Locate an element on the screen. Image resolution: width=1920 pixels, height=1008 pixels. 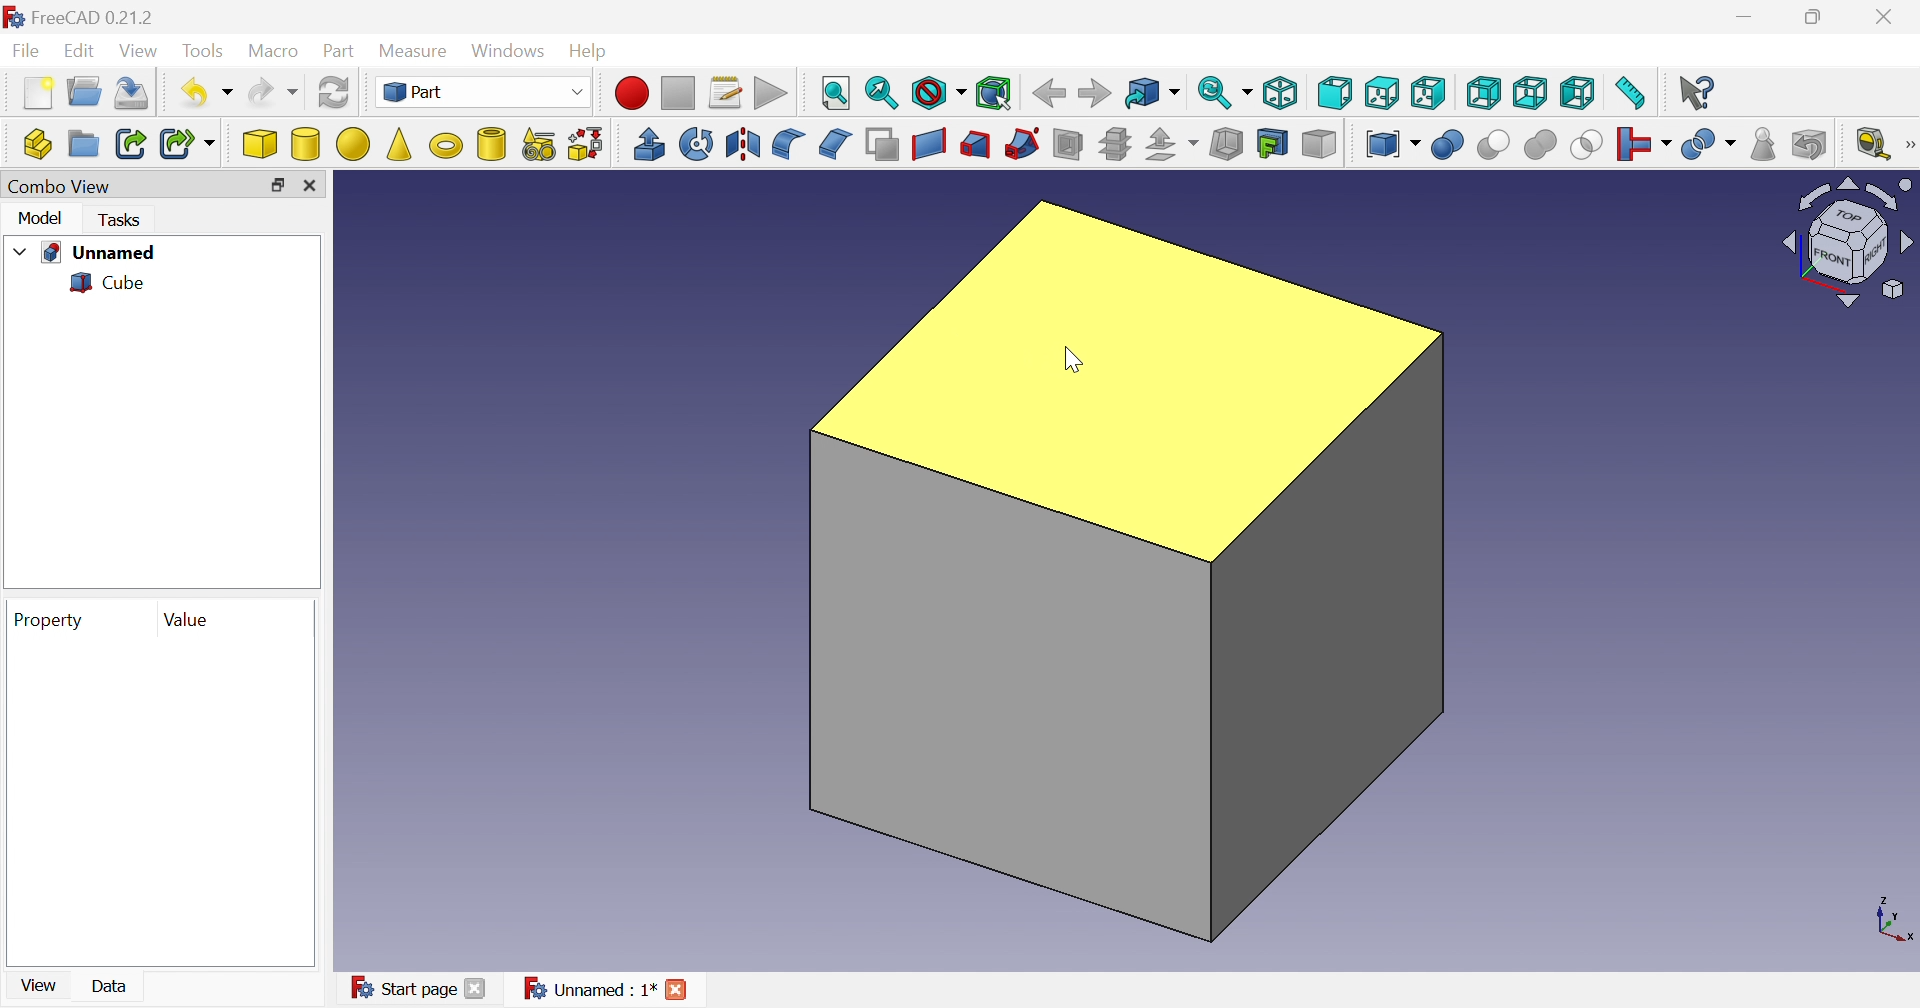
Measure is located at coordinates (418, 53).